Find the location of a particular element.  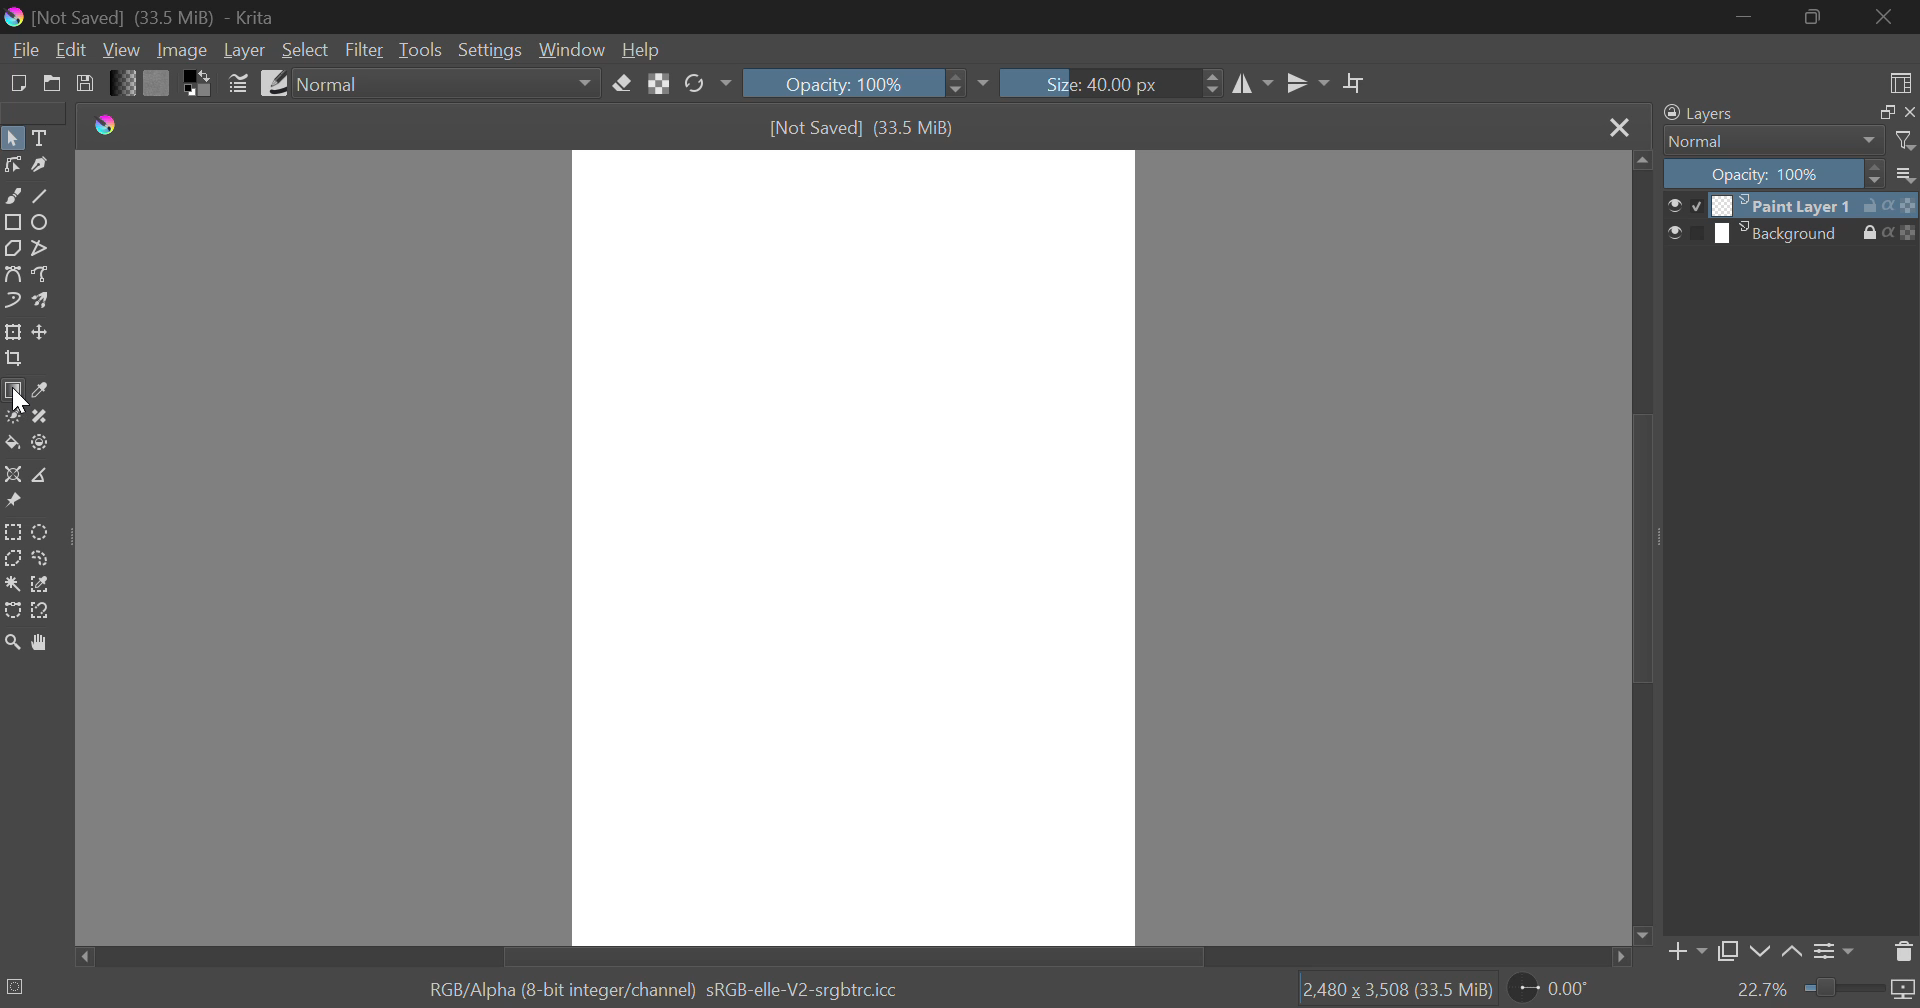

Select is located at coordinates (305, 50).